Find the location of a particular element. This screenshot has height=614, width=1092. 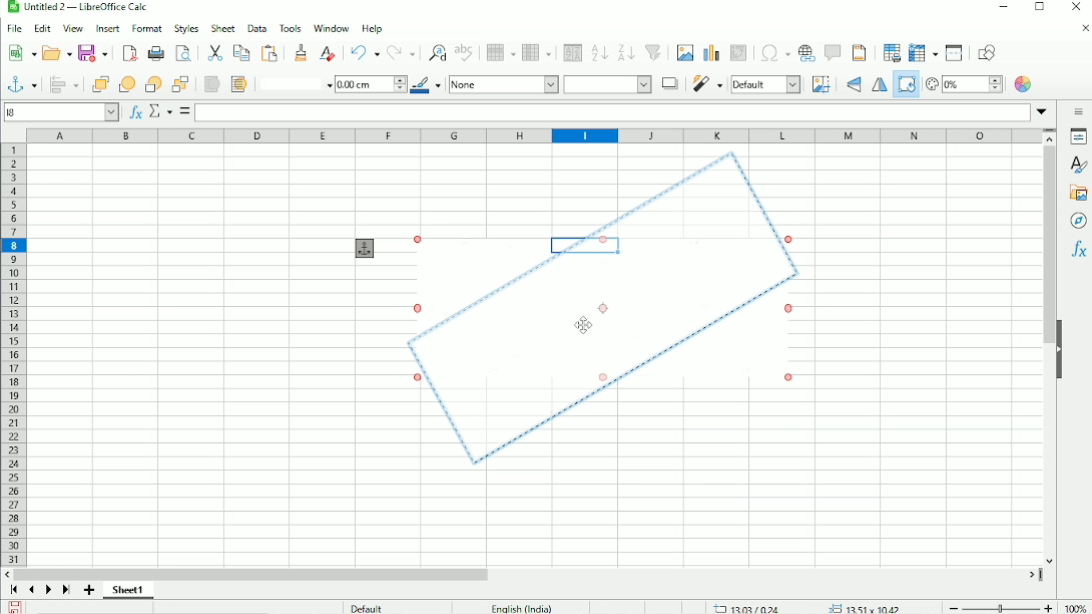

1.00 cm is located at coordinates (370, 85).